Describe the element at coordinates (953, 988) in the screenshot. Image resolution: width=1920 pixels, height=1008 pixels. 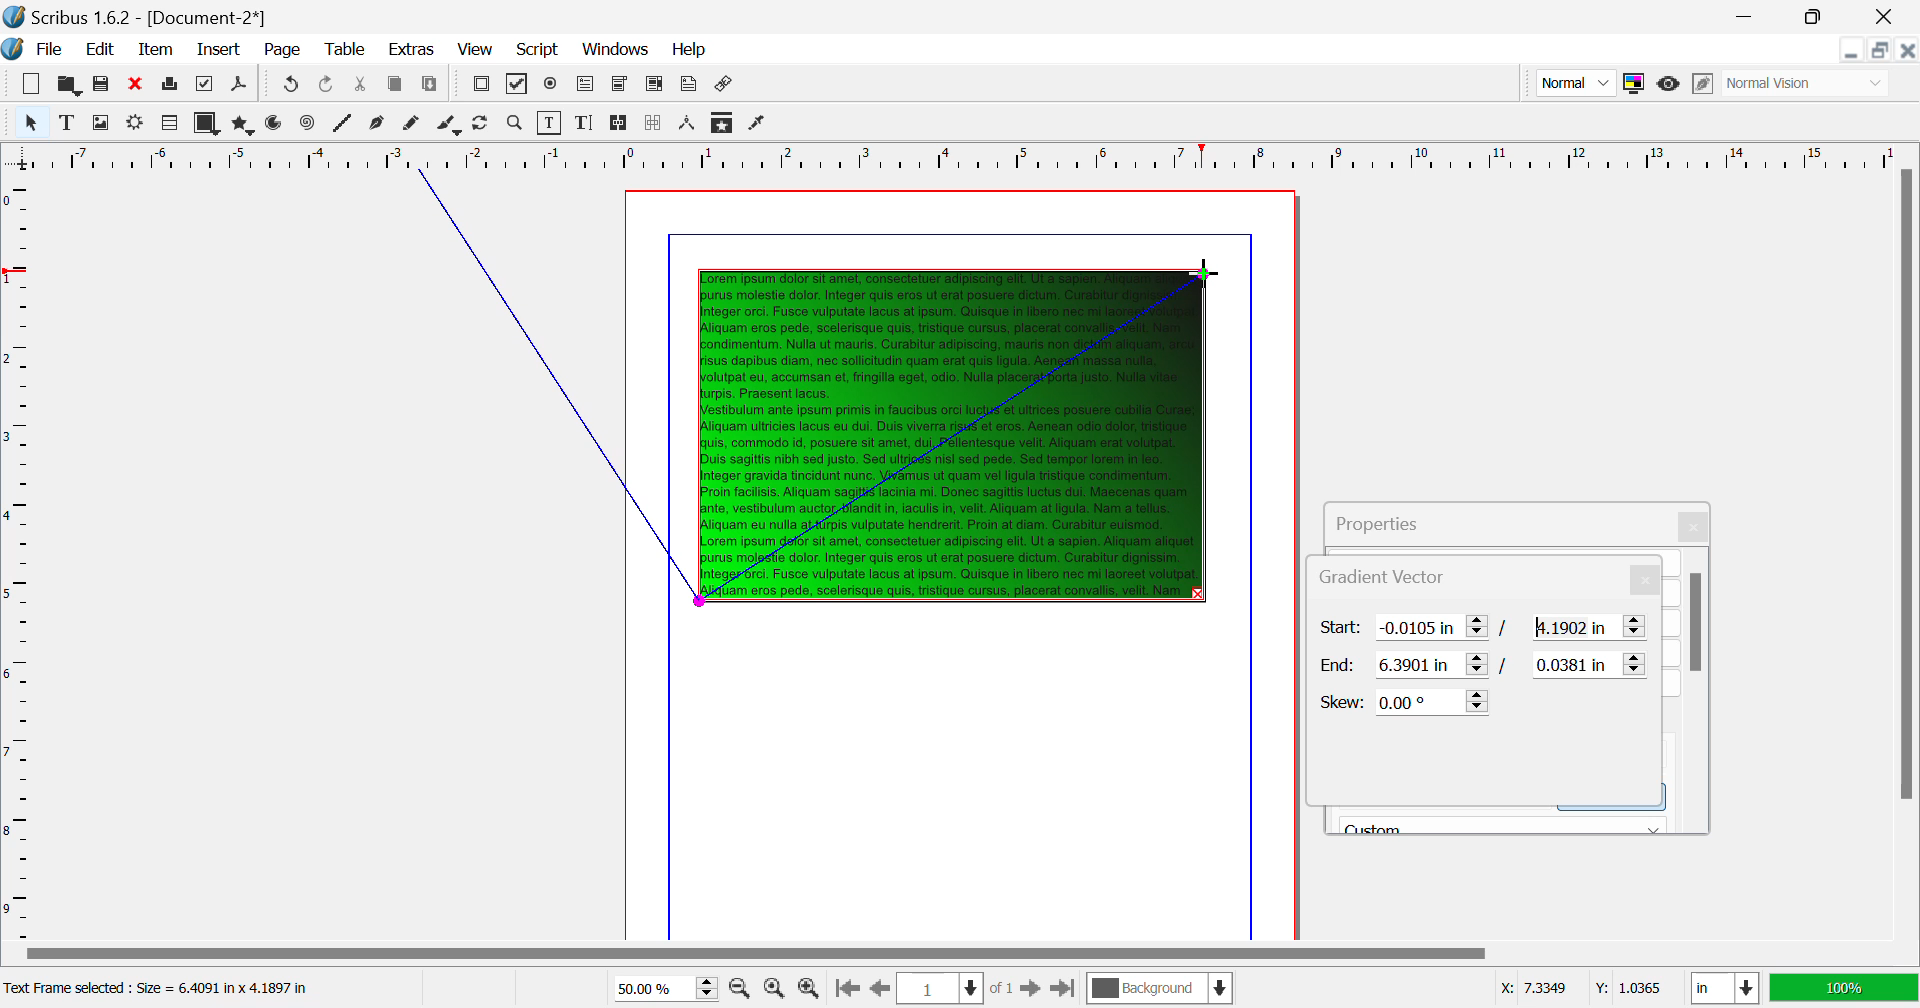
I see `Page 1 of 1` at that location.